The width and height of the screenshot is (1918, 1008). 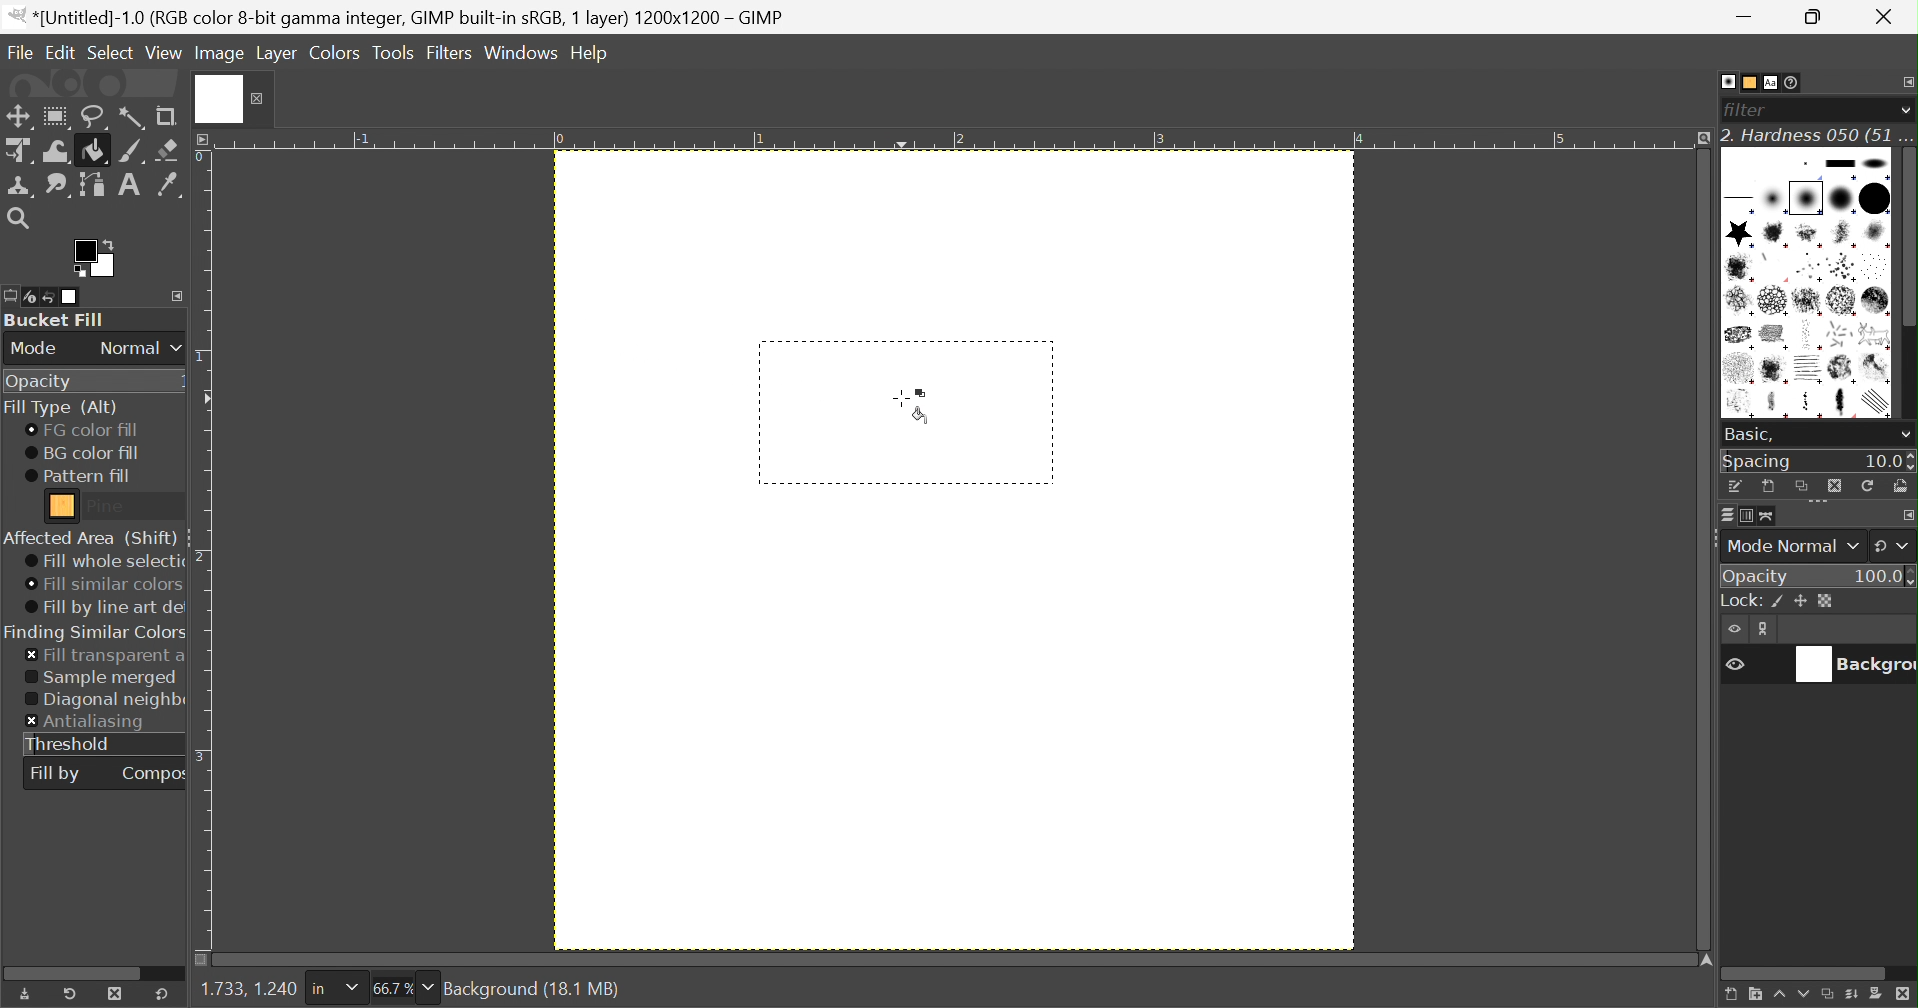 I want to click on Chalk 02, so click(x=1840, y=301).